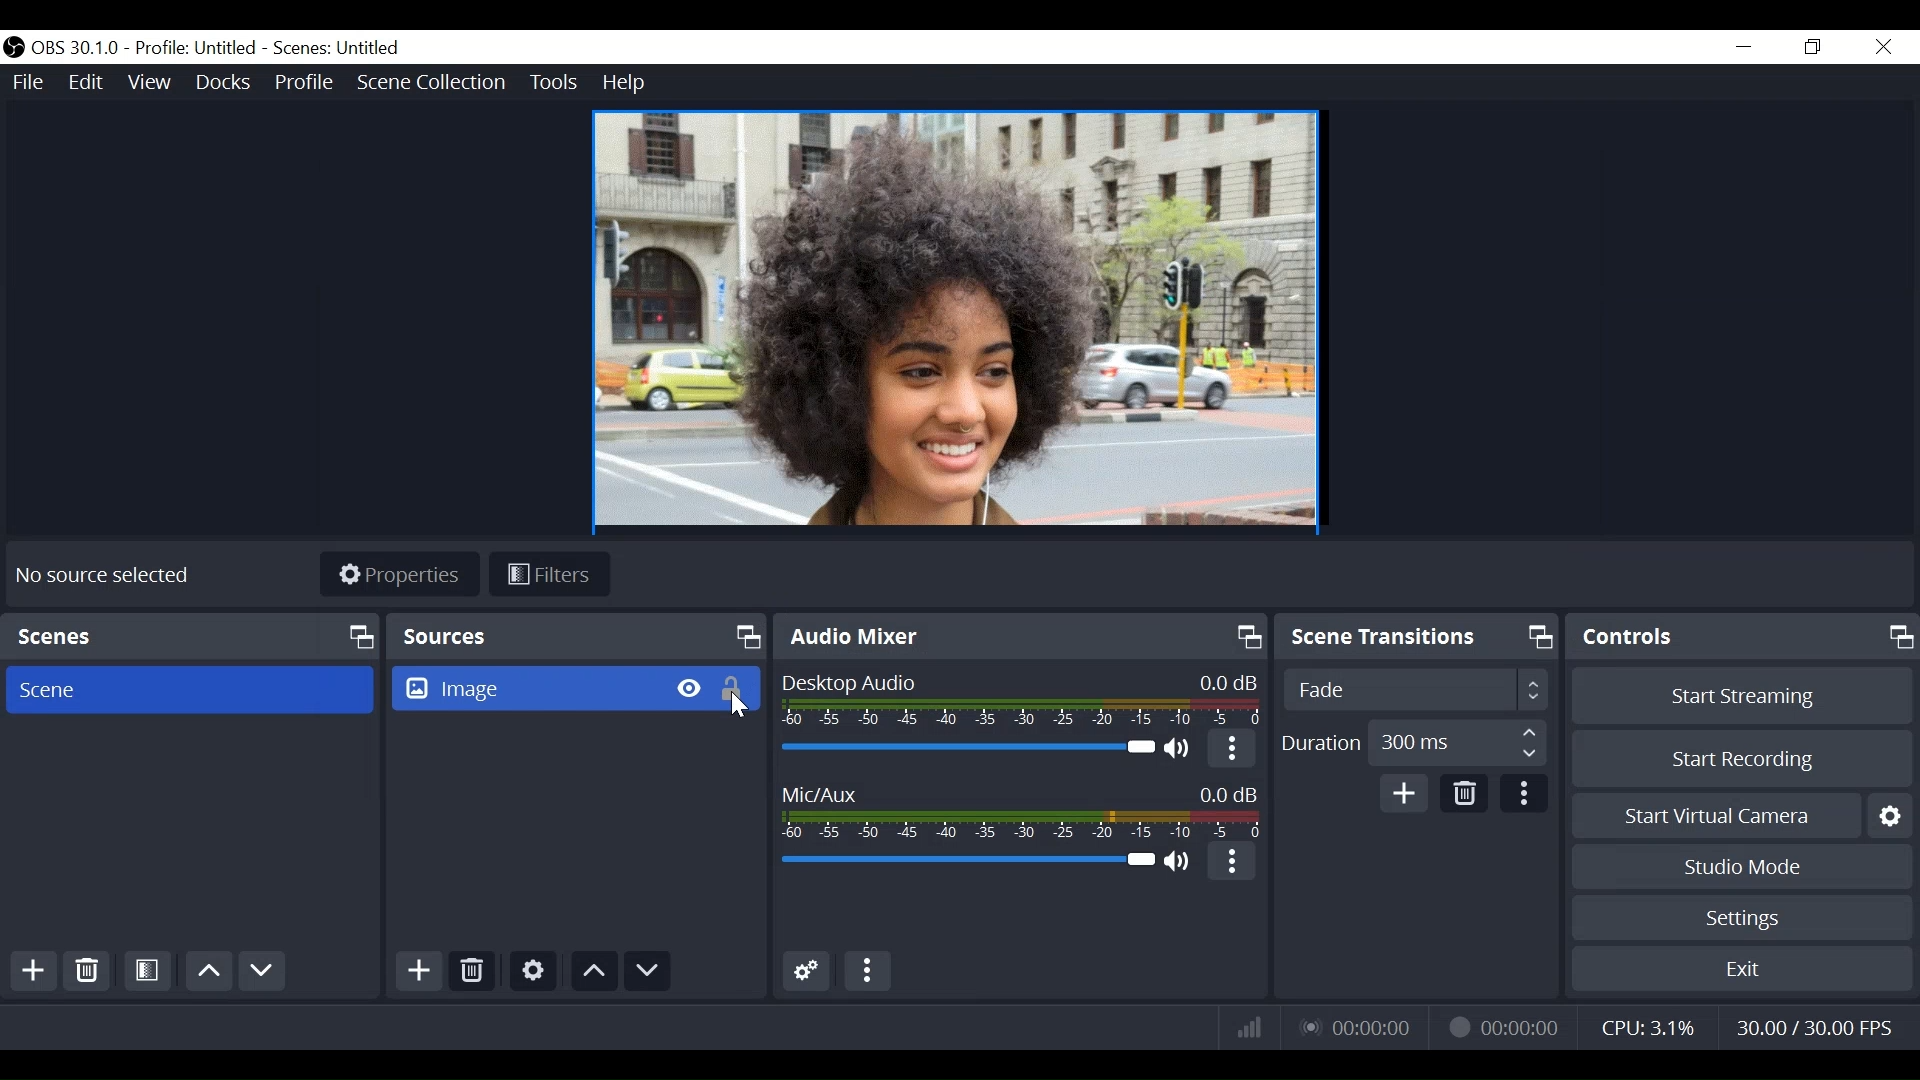 The image size is (1920, 1080). Describe the element at coordinates (807, 972) in the screenshot. I see `Advanced Audio Settings` at that location.